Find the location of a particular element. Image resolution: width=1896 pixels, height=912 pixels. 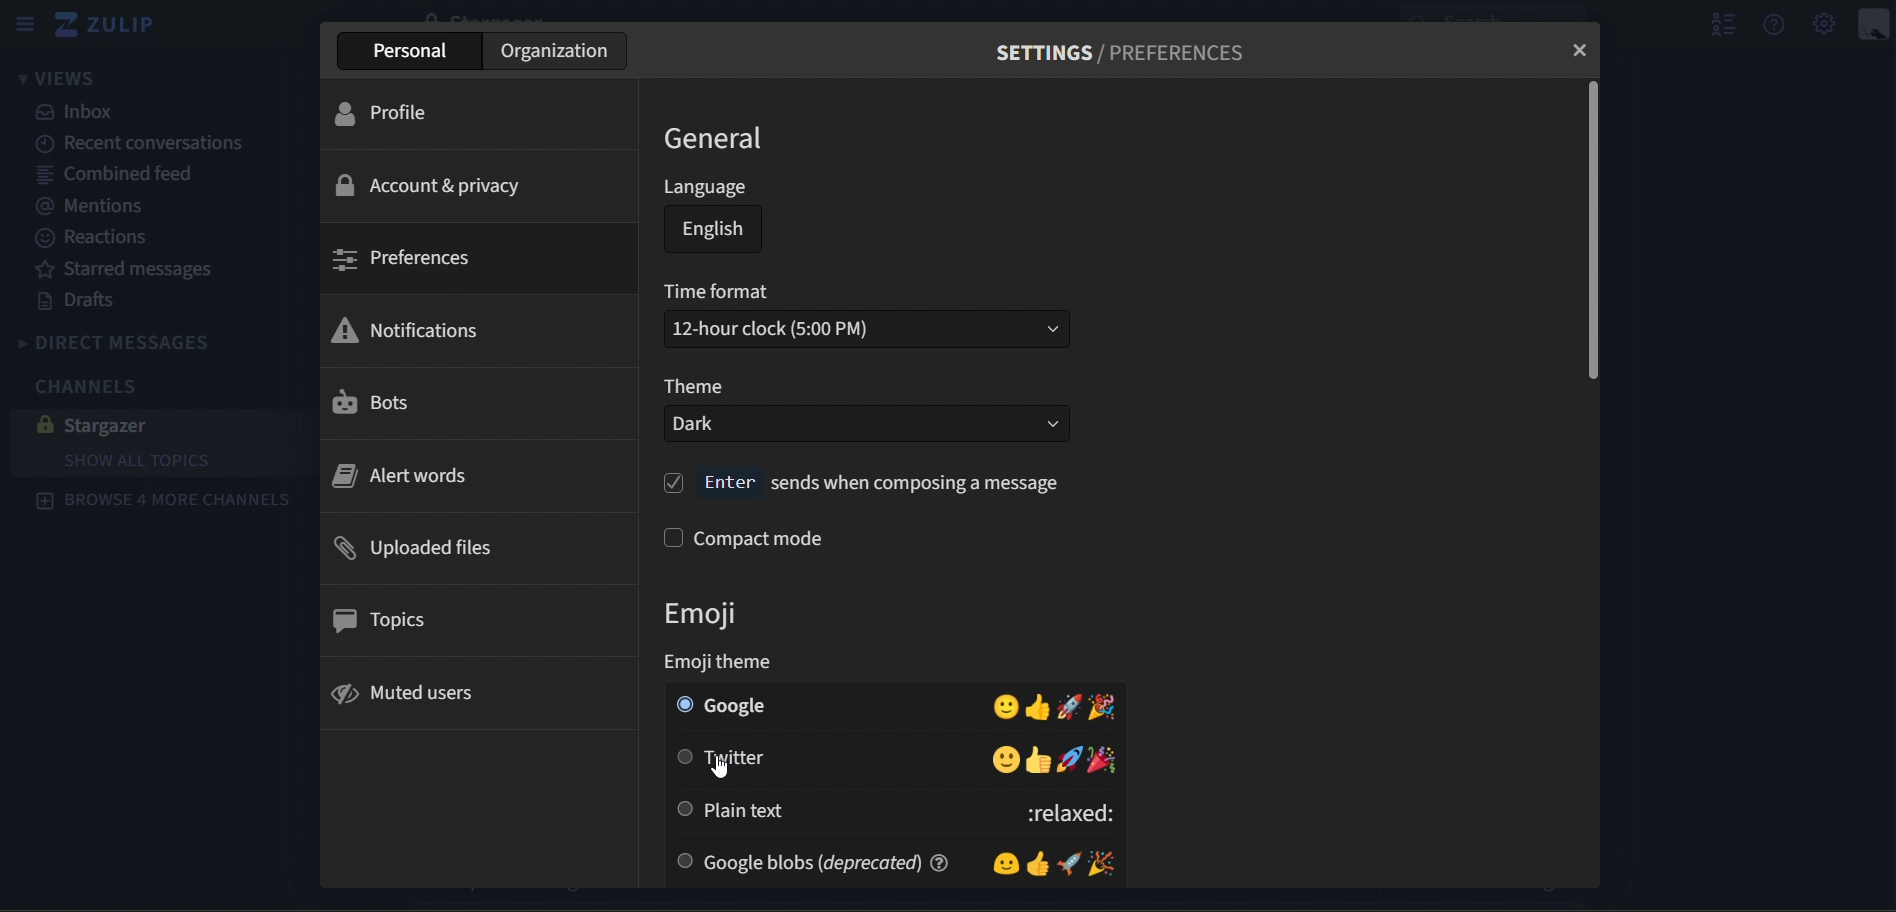

language is located at coordinates (707, 189).